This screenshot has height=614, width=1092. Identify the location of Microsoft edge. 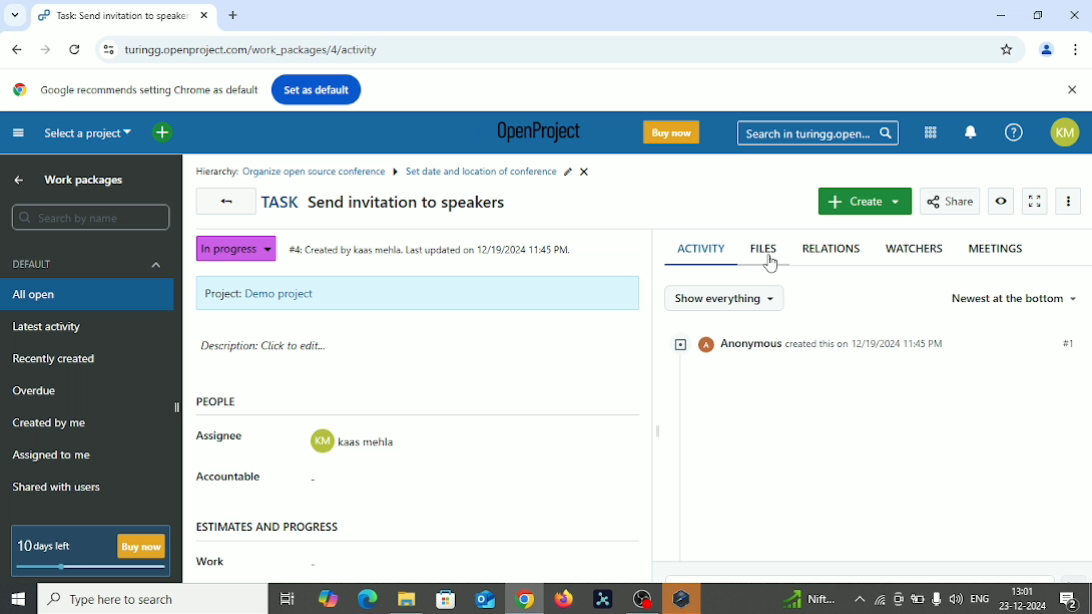
(366, 600).